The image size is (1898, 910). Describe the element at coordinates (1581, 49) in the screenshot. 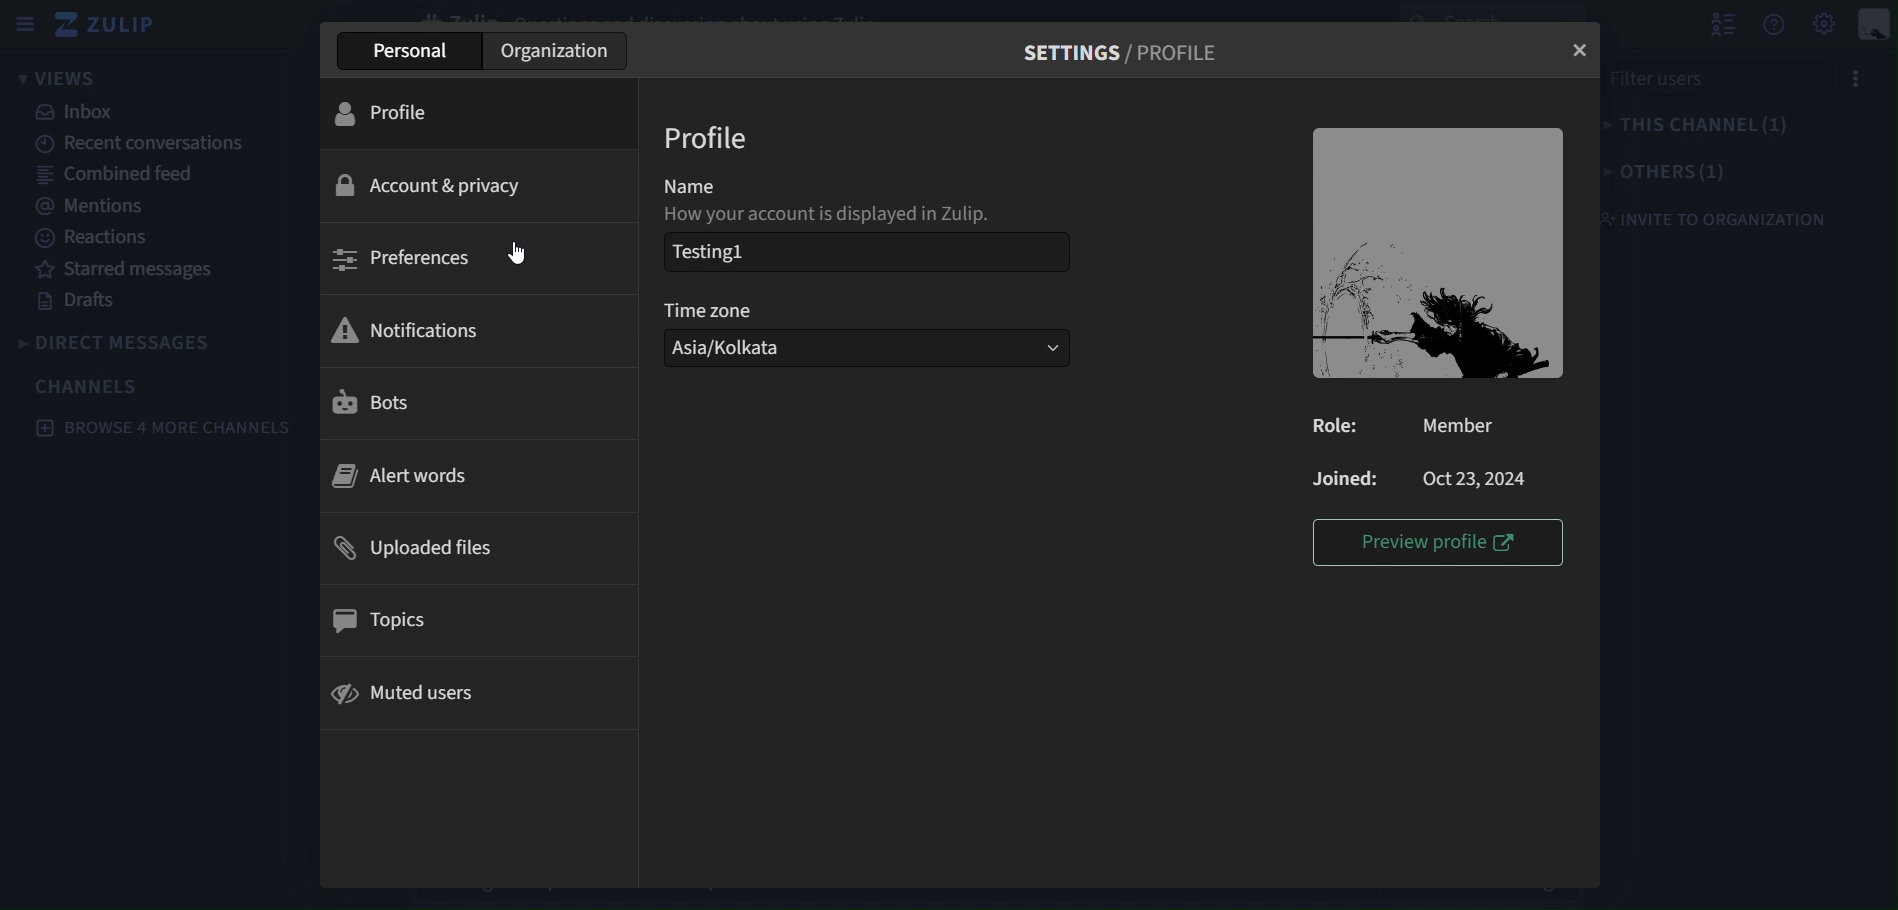

I see `close` at that location.